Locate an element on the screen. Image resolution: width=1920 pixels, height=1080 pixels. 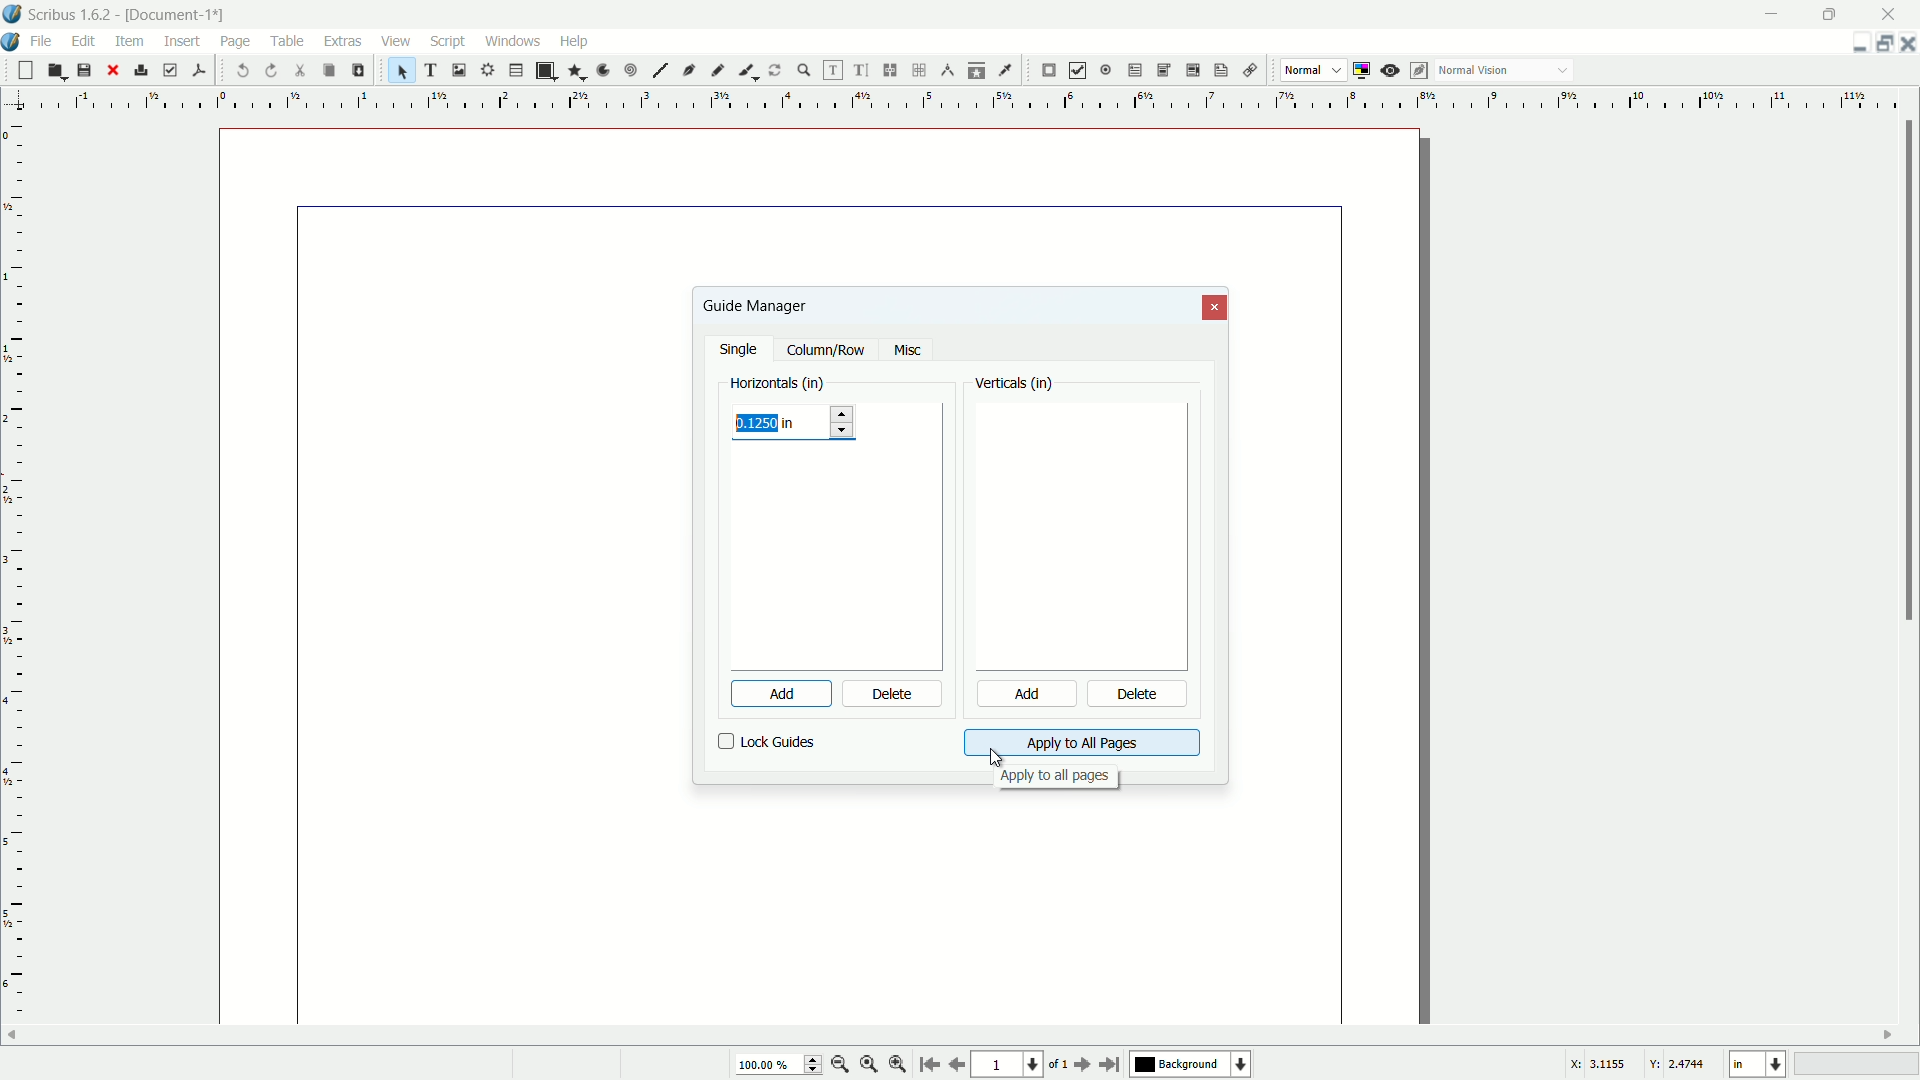
dropdown is located at coordinates (1563, 72).